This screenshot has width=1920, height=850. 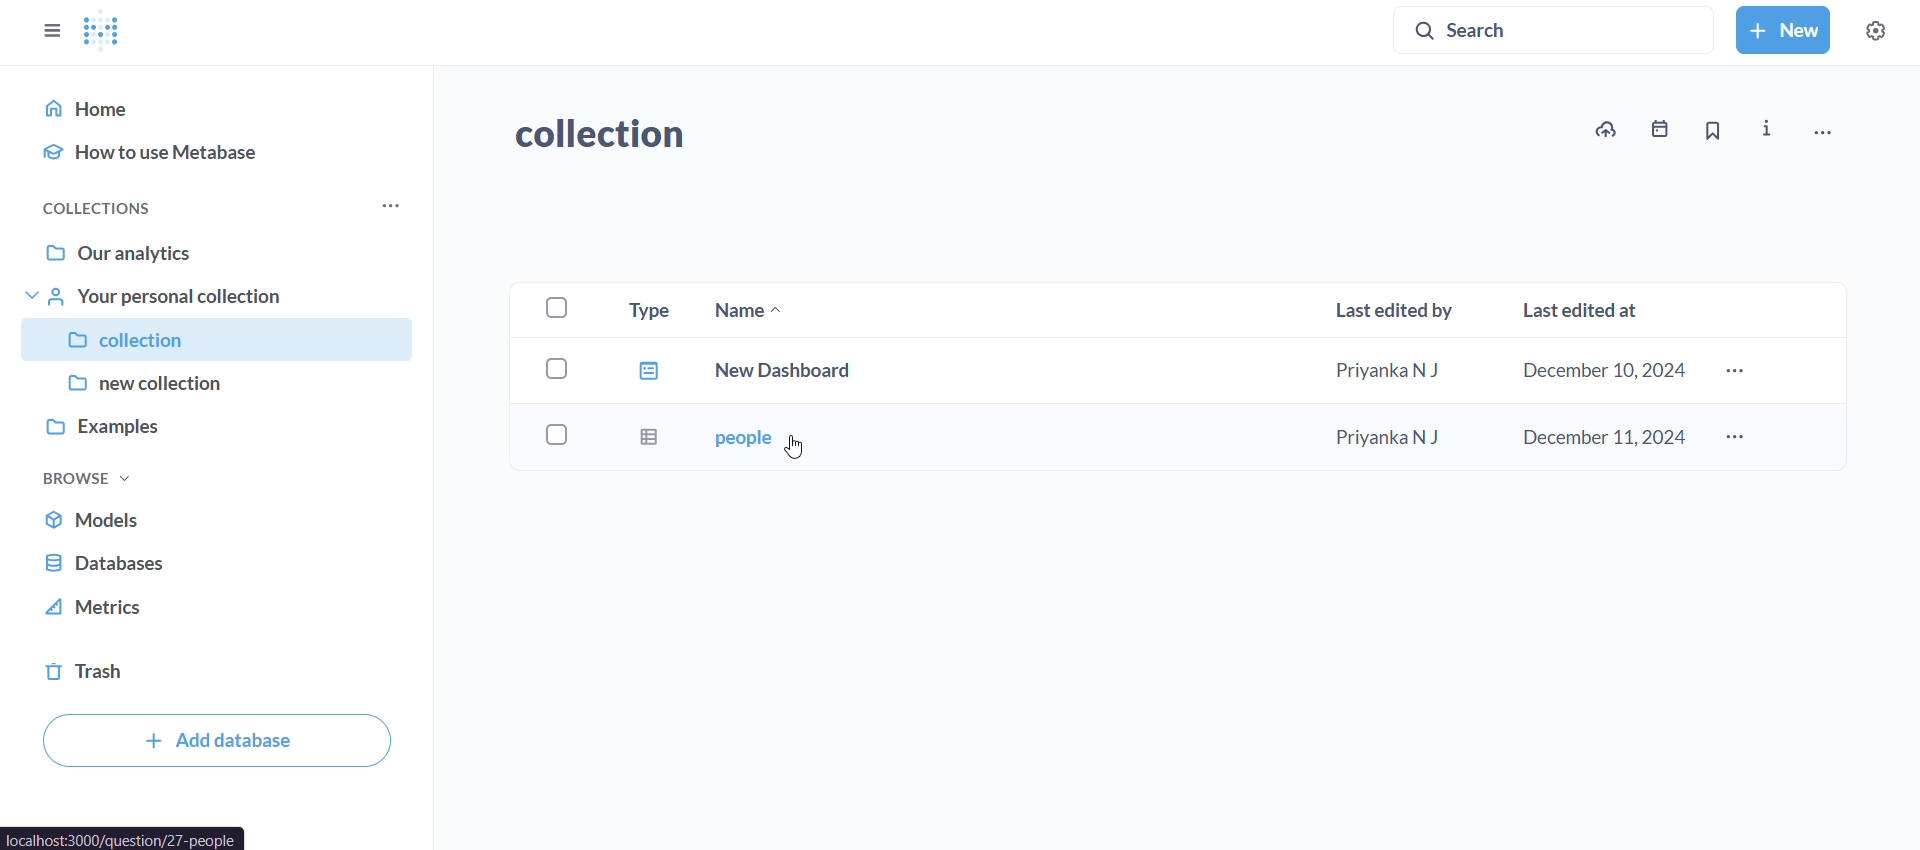 I want to click on more, so click(x=1737, y=438).